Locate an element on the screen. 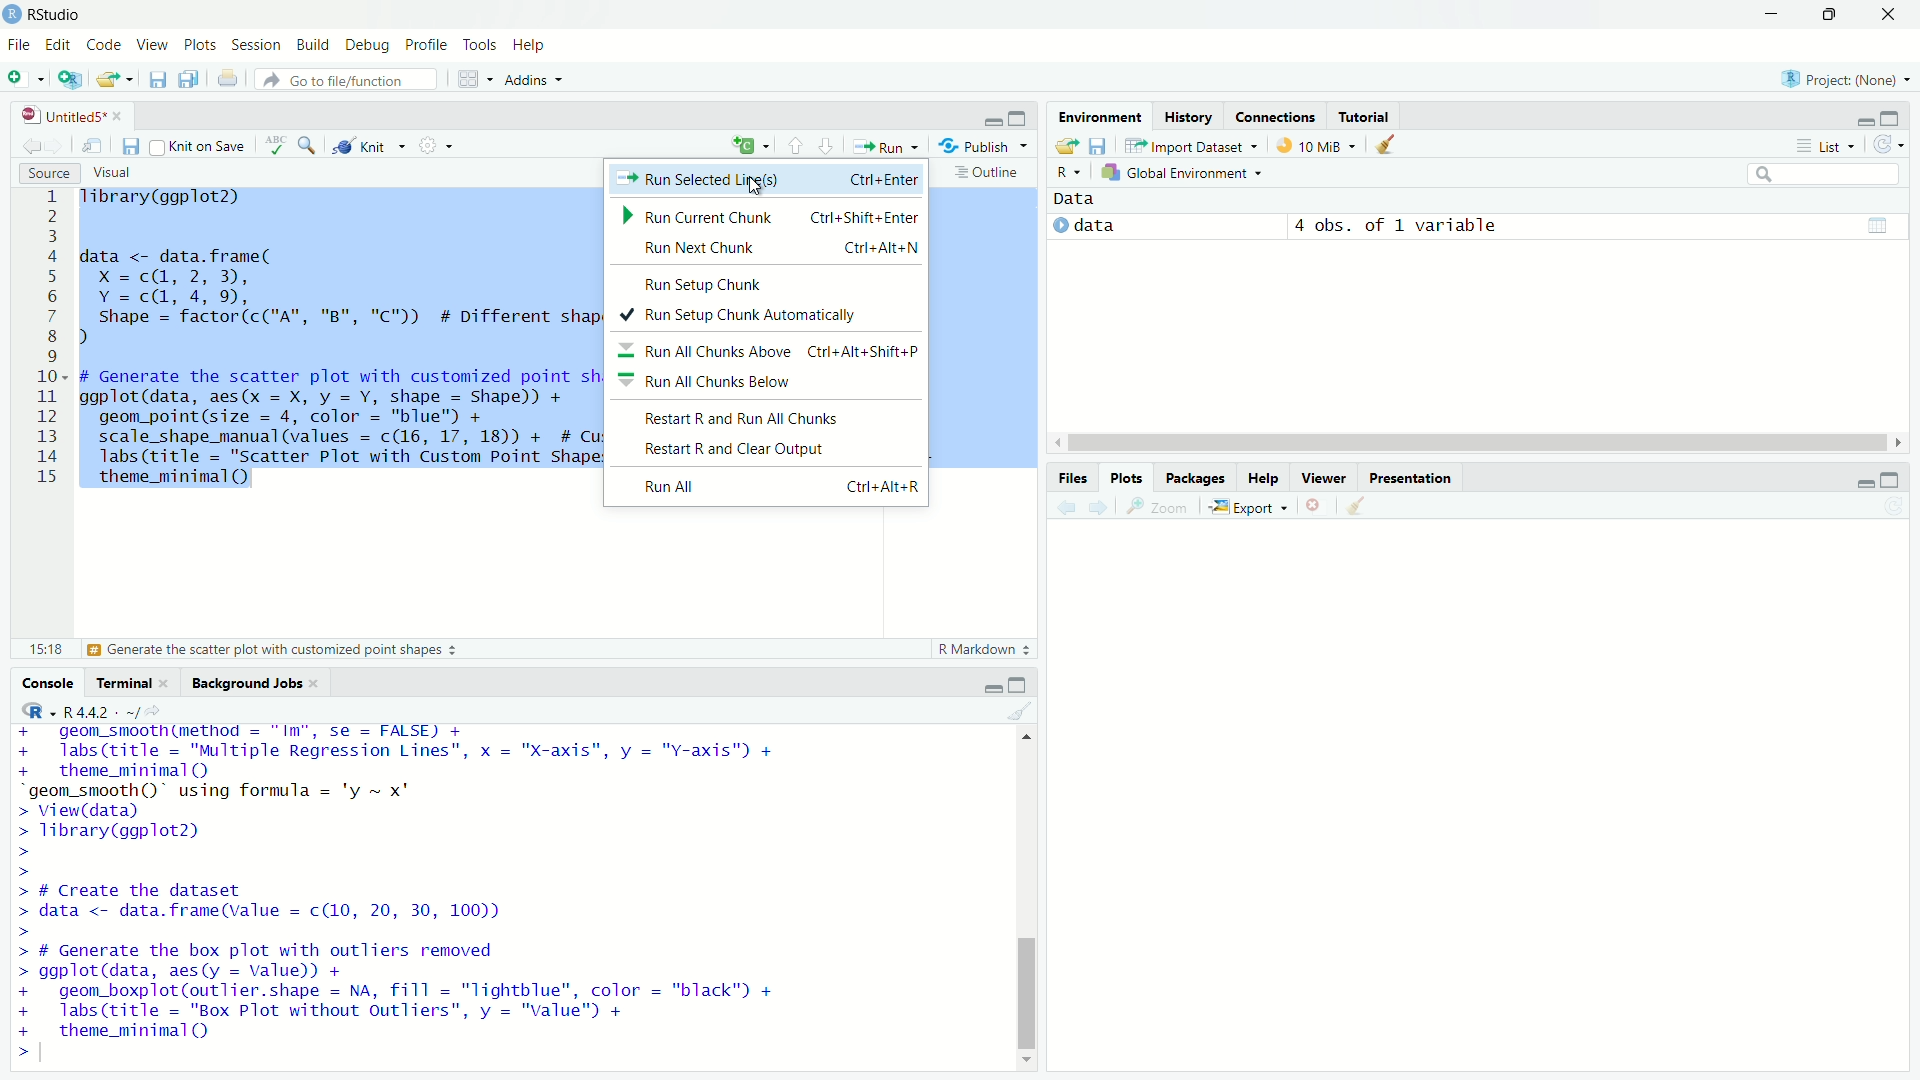 The height and width of the screenshot is (1080, 1920). close is located at coordinates (313, 684).